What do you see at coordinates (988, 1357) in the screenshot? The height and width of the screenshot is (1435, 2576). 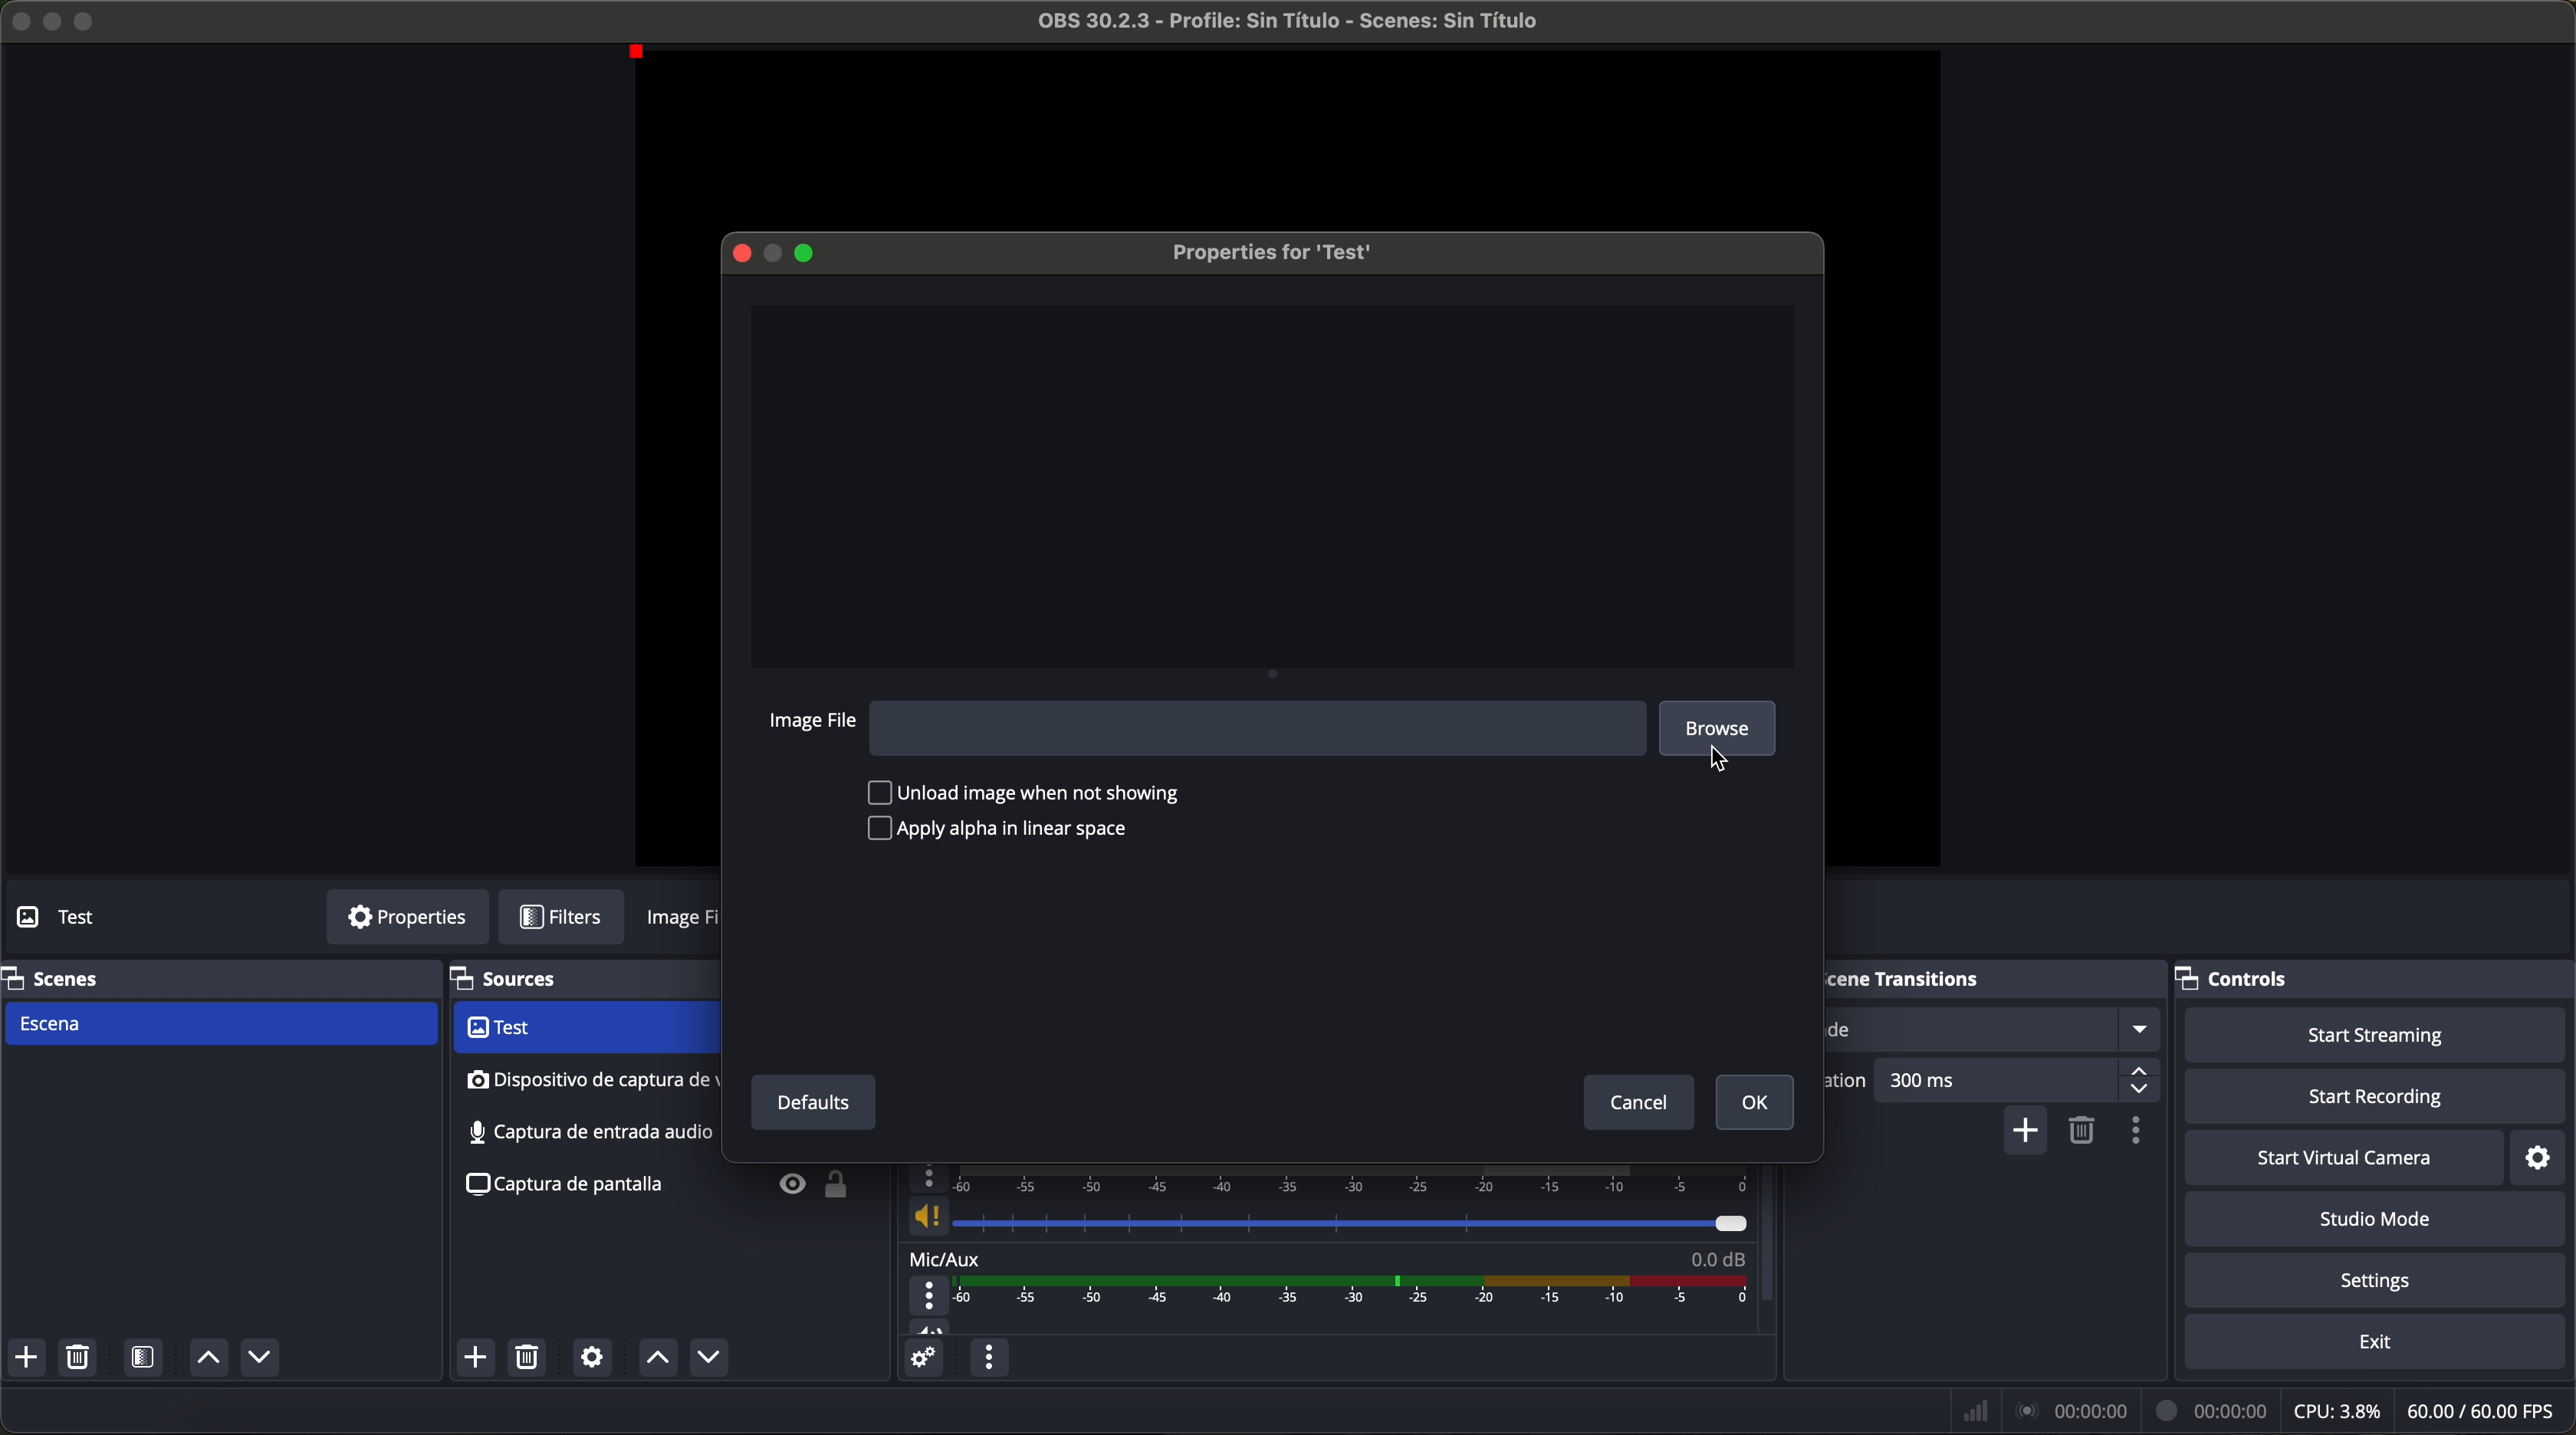 I see `audio mixer menu` at bounding box center [988, 1357].